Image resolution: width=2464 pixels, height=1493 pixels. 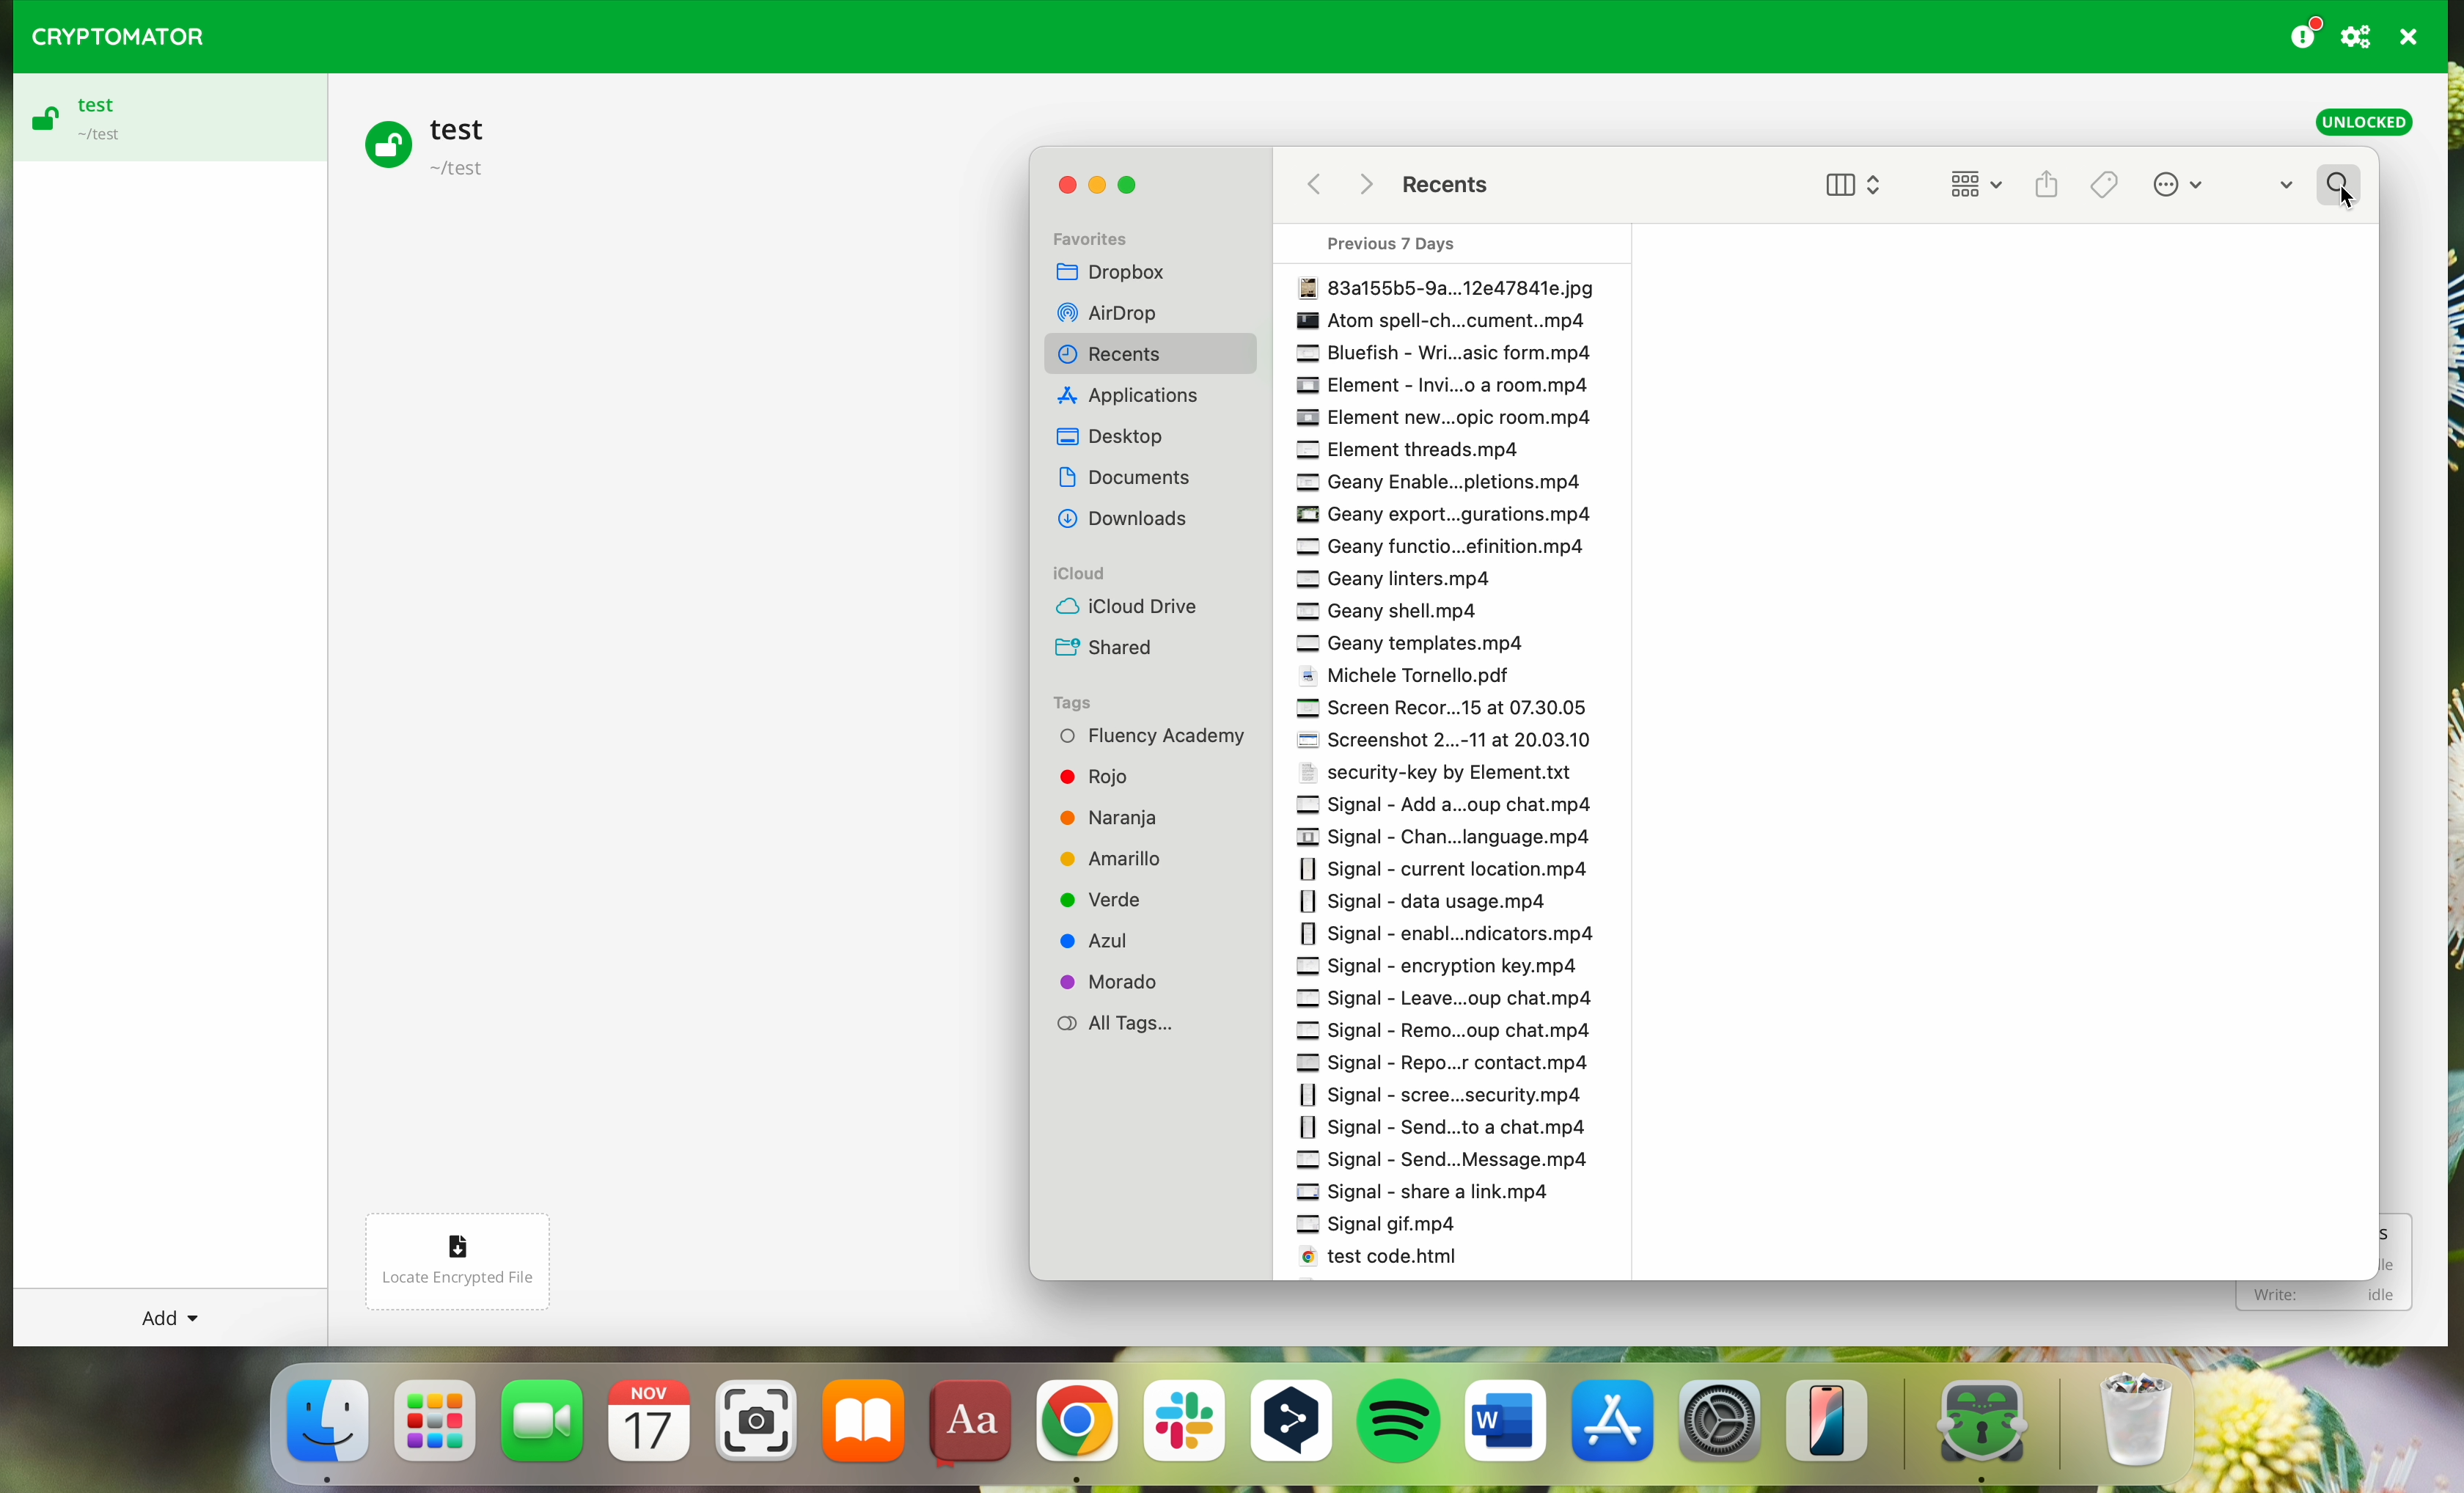 What do you see at coordinates (2131, 1428) in the screenshot?
I see `trash` at bounding box center [2131, 1428].